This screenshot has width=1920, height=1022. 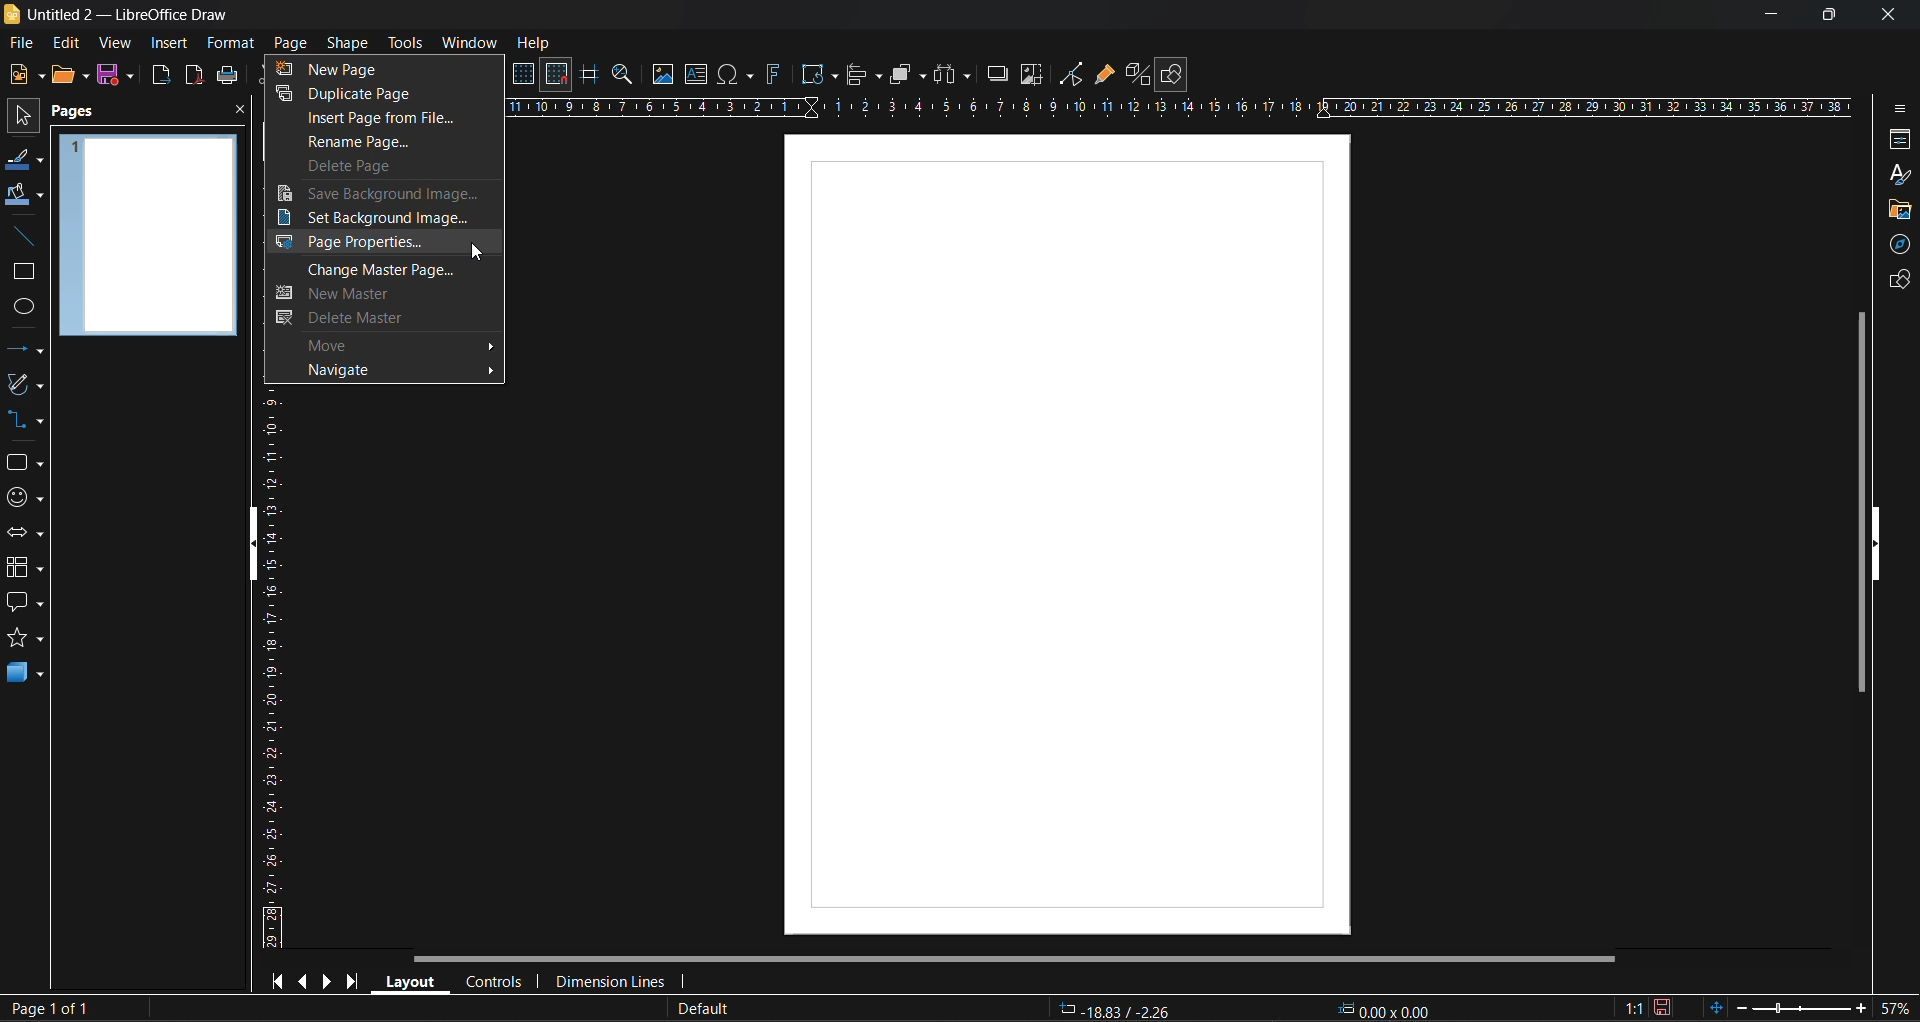 What do you see at coordinates (1140, 74) in the screenshot?
I see `toggle extrusion` at bounding box center [1140, 74].